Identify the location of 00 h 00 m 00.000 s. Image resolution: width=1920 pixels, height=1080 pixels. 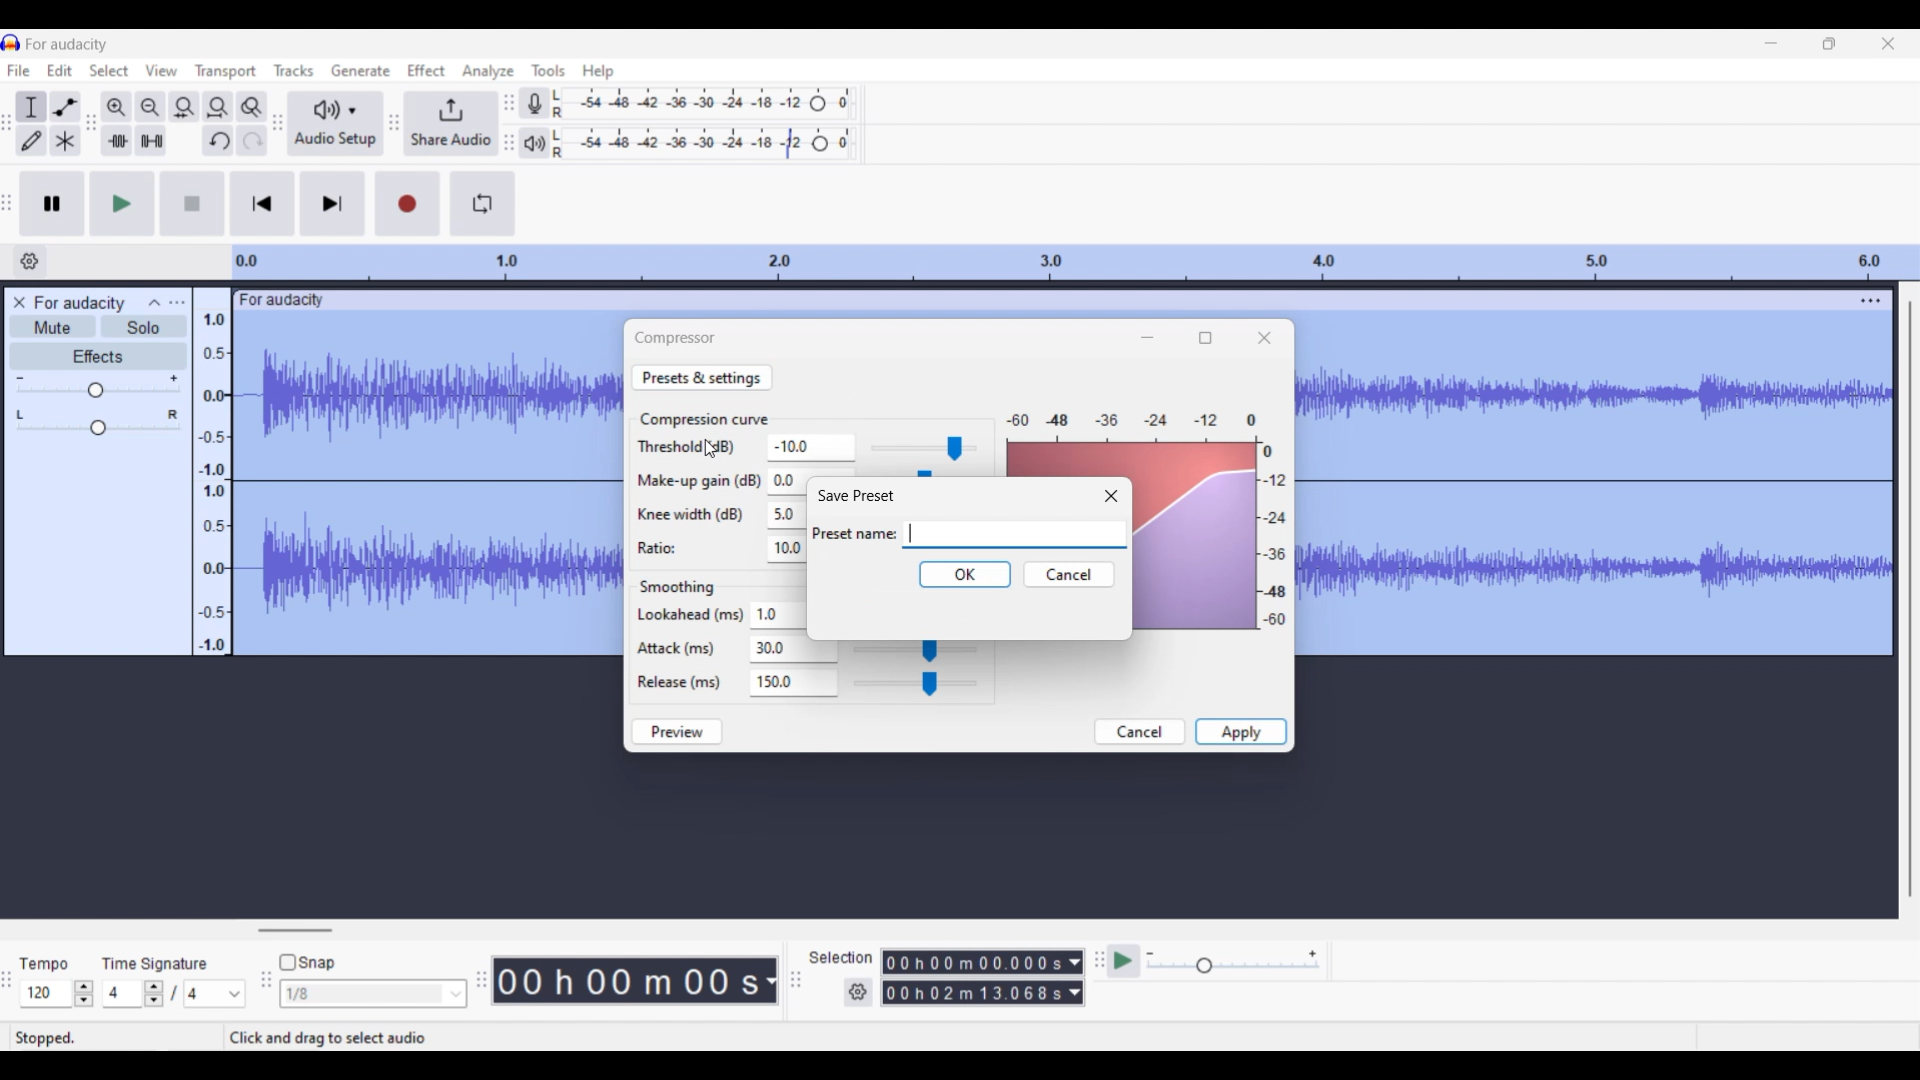
(973, 978).